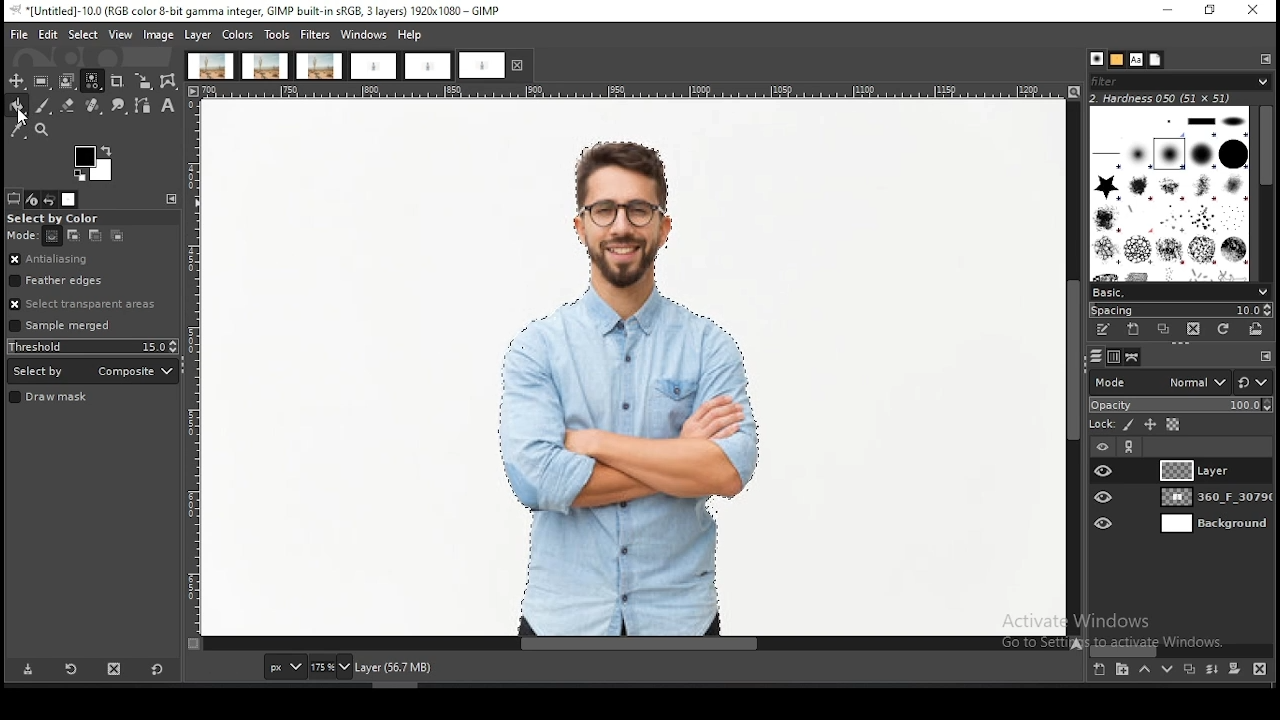 This screenshot has height=720, width=1280. Describe the element at coordinates (170, 81) in the screenshot. I see `cage transform tool` at that location.